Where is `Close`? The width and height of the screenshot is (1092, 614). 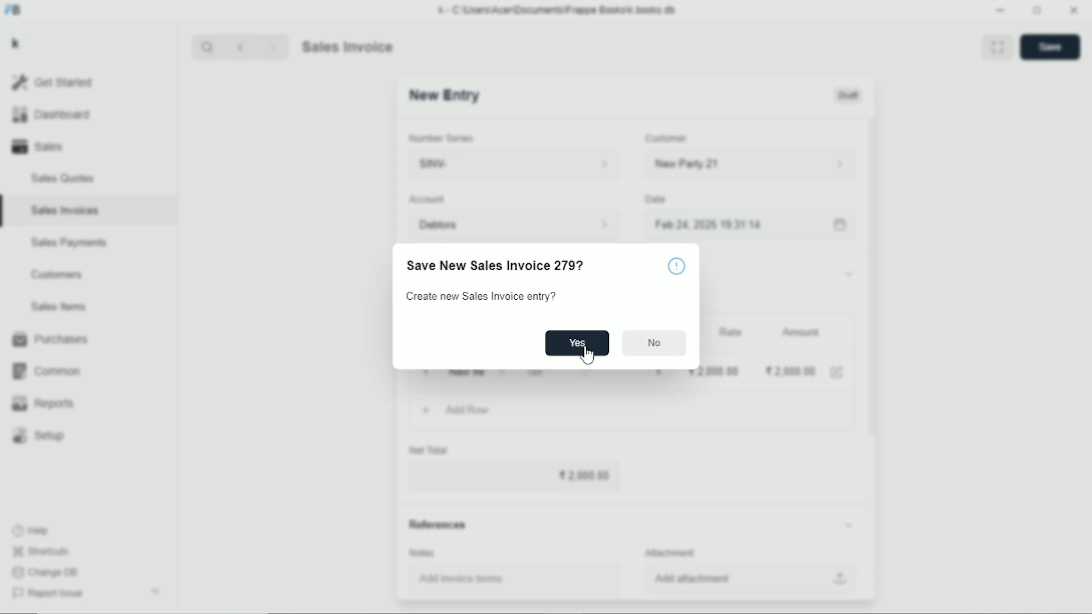 Close is located at coordinates (1074, 11).